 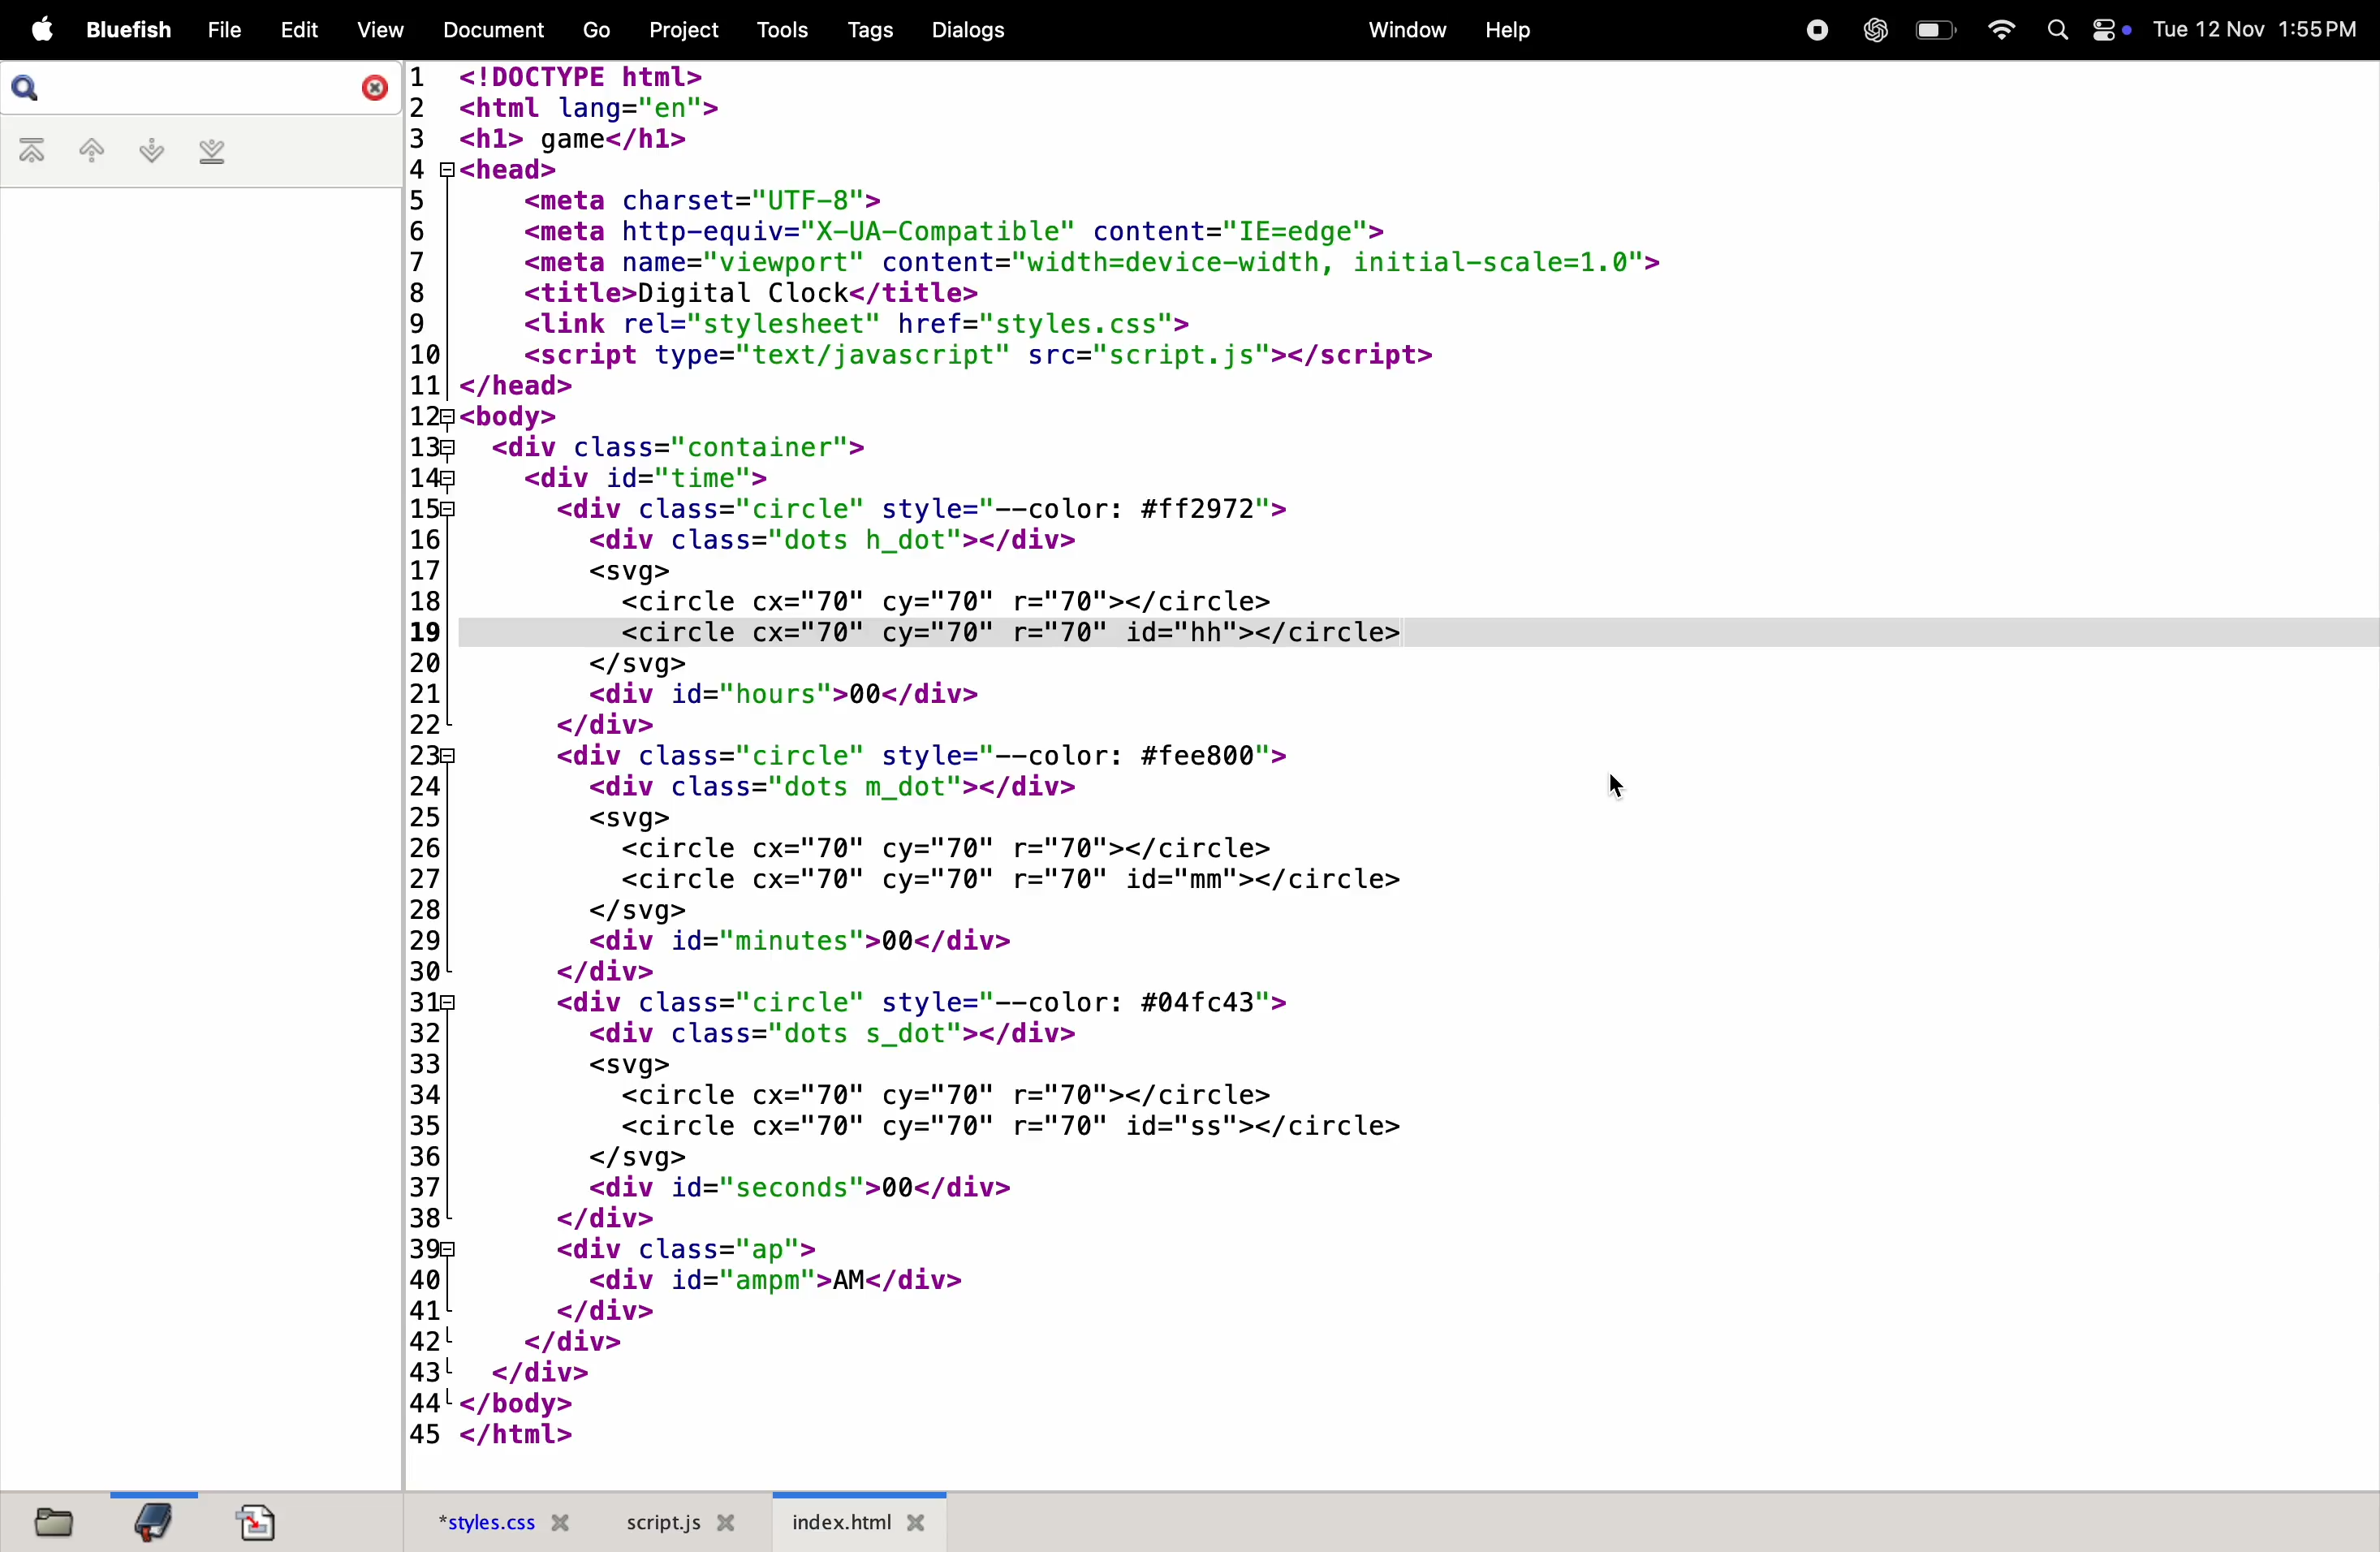 What do you see at coordinates (216, 151) in the screenshot?
I see `last book mark` at bounding box center [216, 151].